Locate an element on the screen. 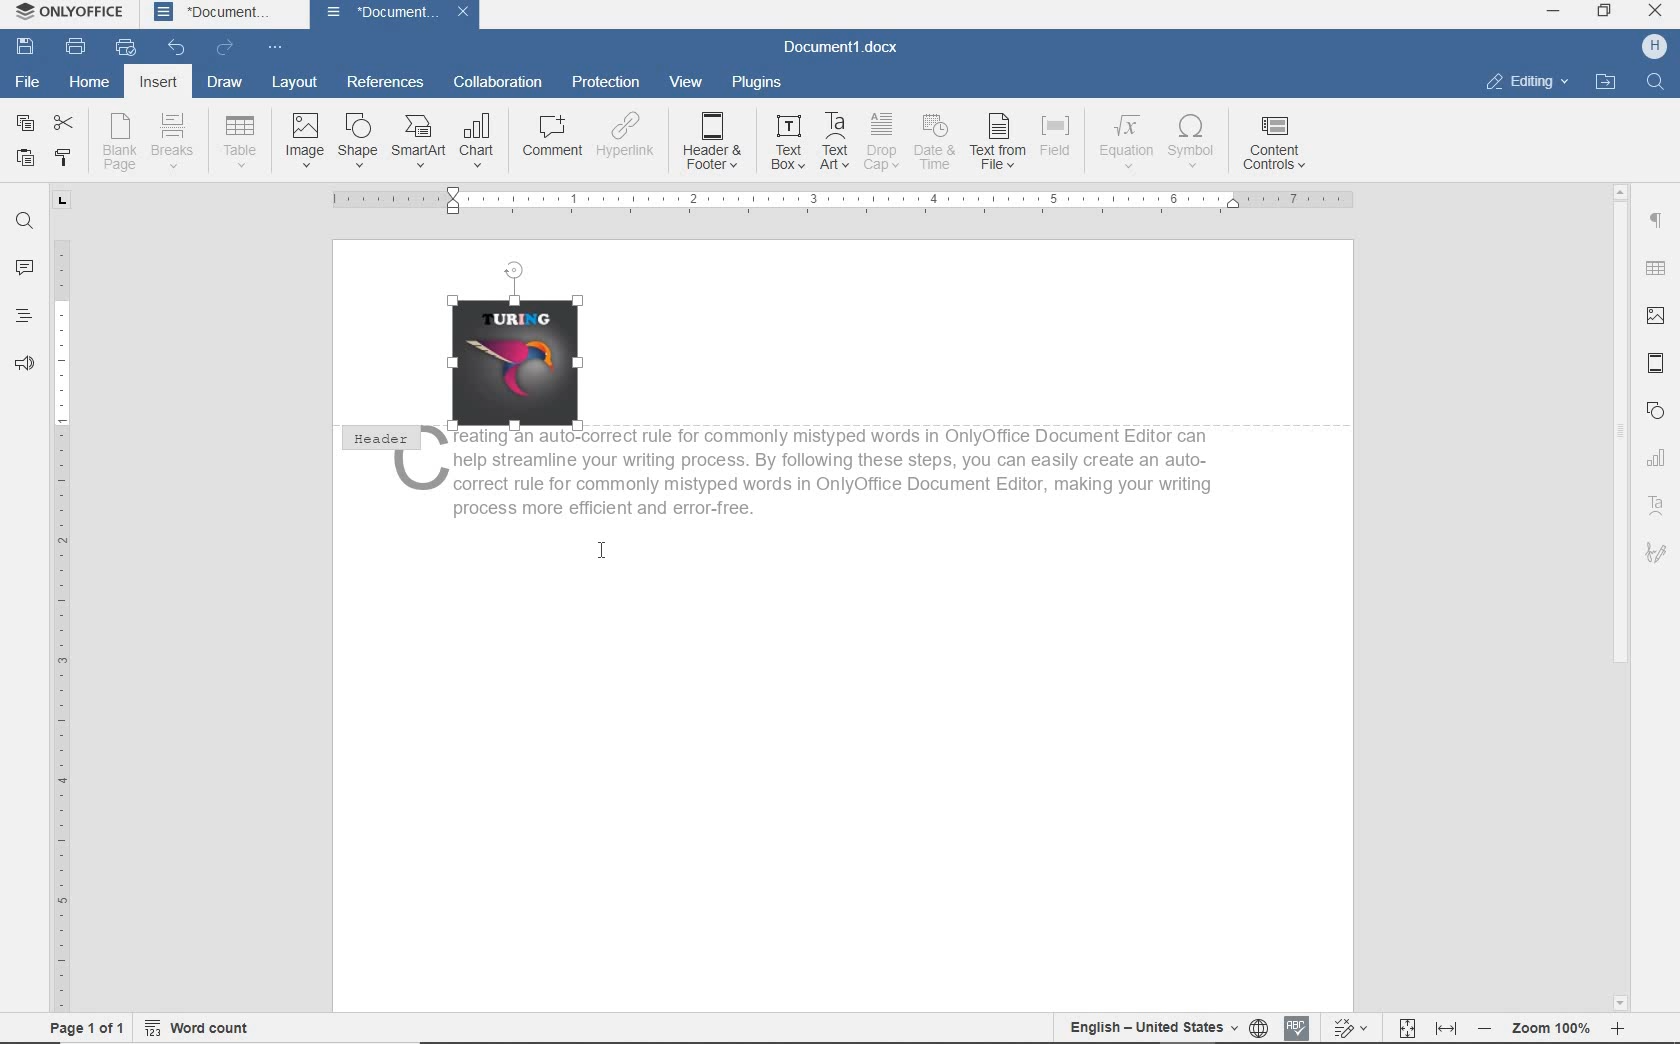 Image resolution: width=1680 pixels, height=1044 pixels.  is located at coordinates (632, 136).